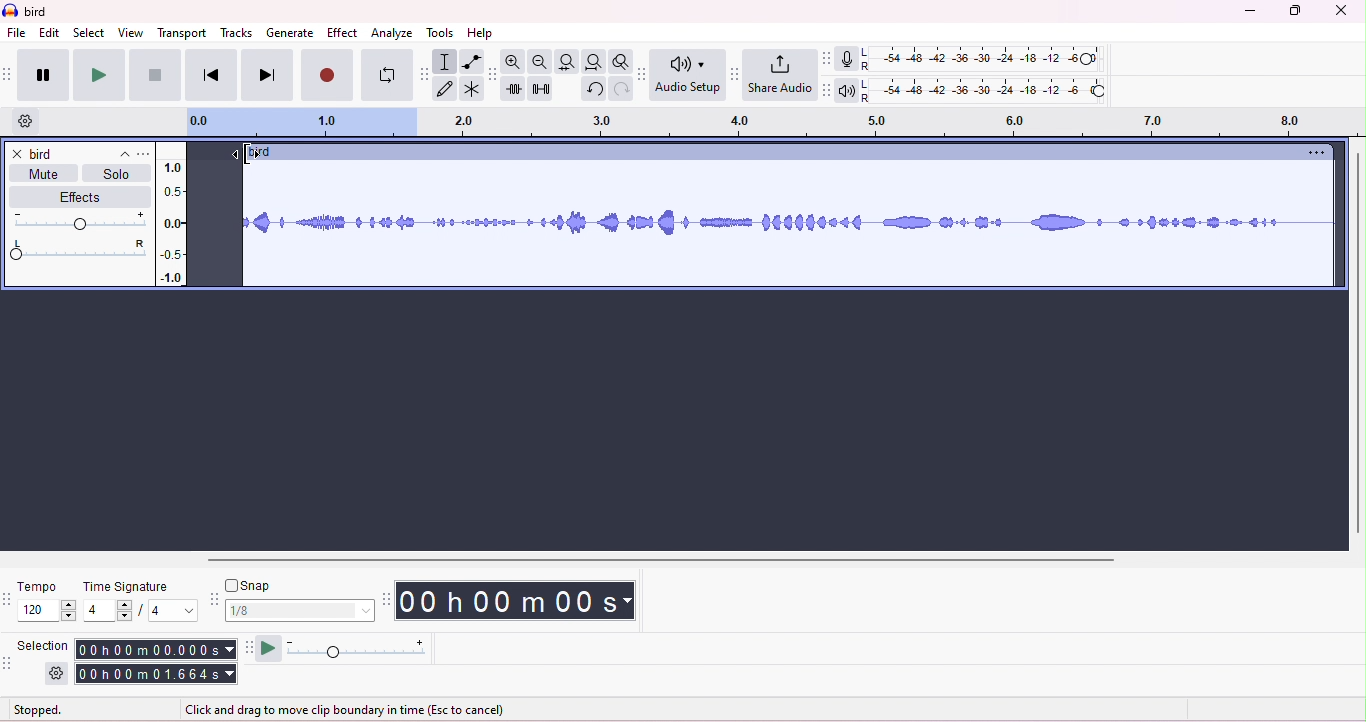 The height and width of the screenshot is (722, 1366). What do you see at coordinates (90, 32) in the screenshot?
I see `select` at bounding box center [90, 32].